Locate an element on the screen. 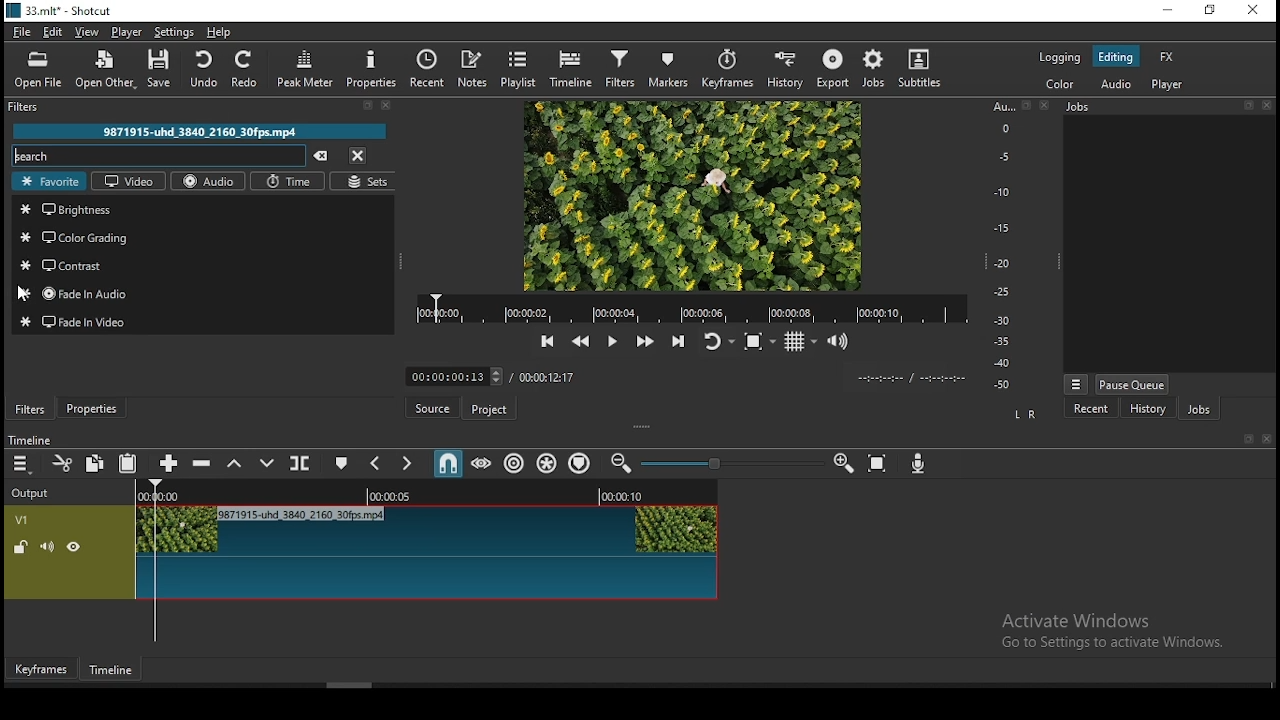 The height and width of the screenshot is (720, 1280). resize is located at coordinates (367, 105).